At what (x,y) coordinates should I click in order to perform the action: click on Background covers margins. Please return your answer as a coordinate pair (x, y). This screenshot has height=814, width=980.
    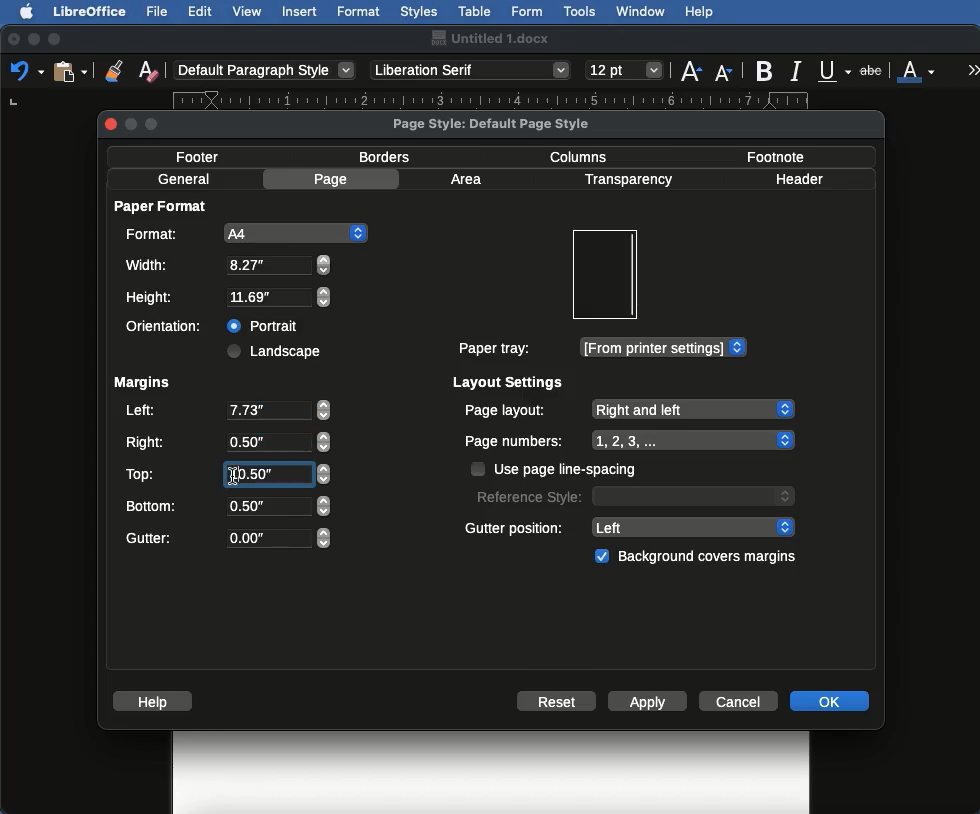
    Looking at the image, I should click on (699, 557).